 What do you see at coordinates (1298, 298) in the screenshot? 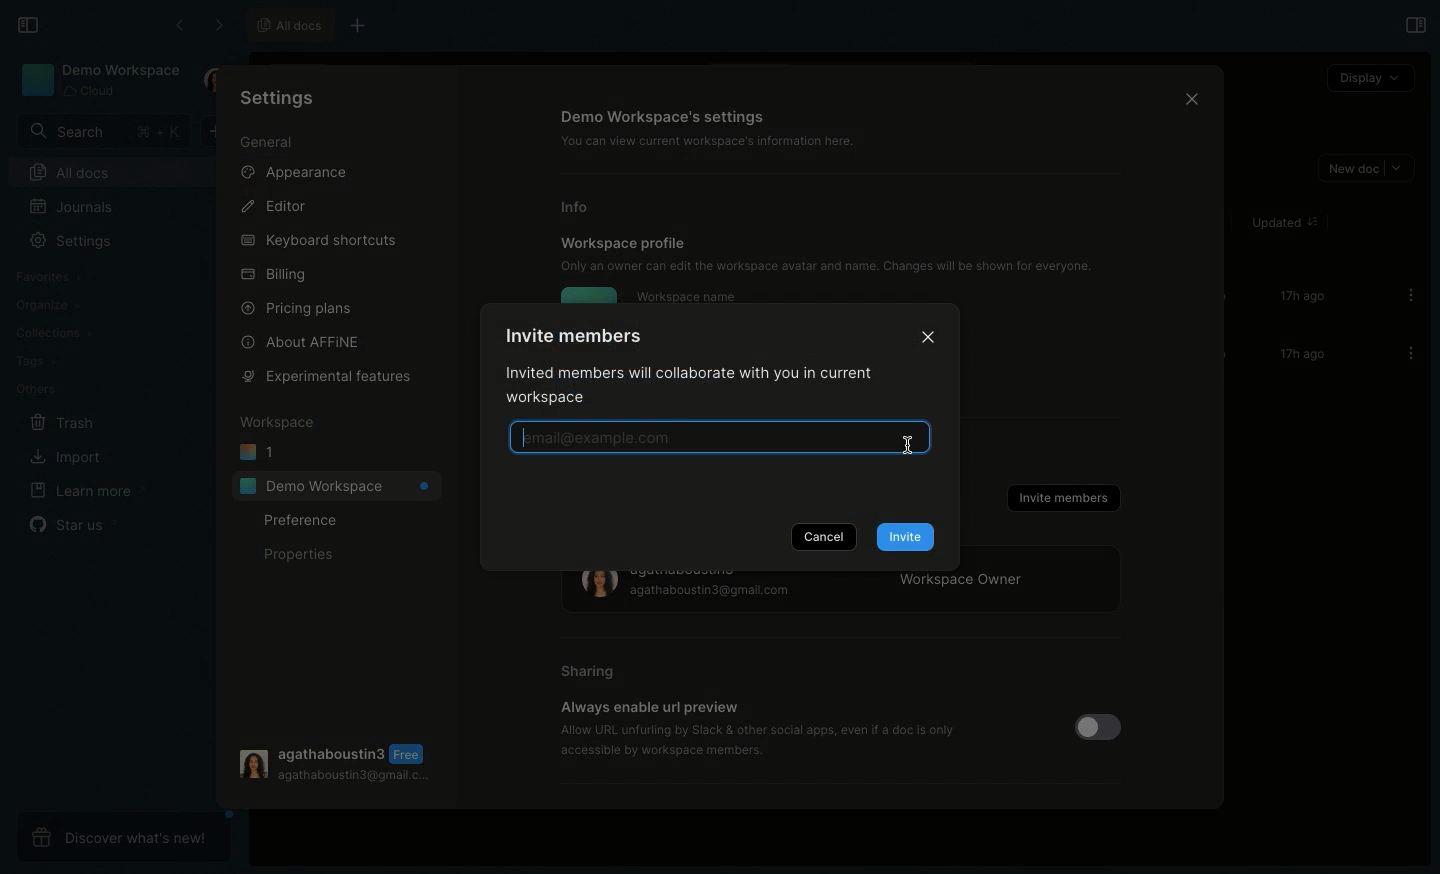
I see `17h ago` at bounding box center [1298, 298].